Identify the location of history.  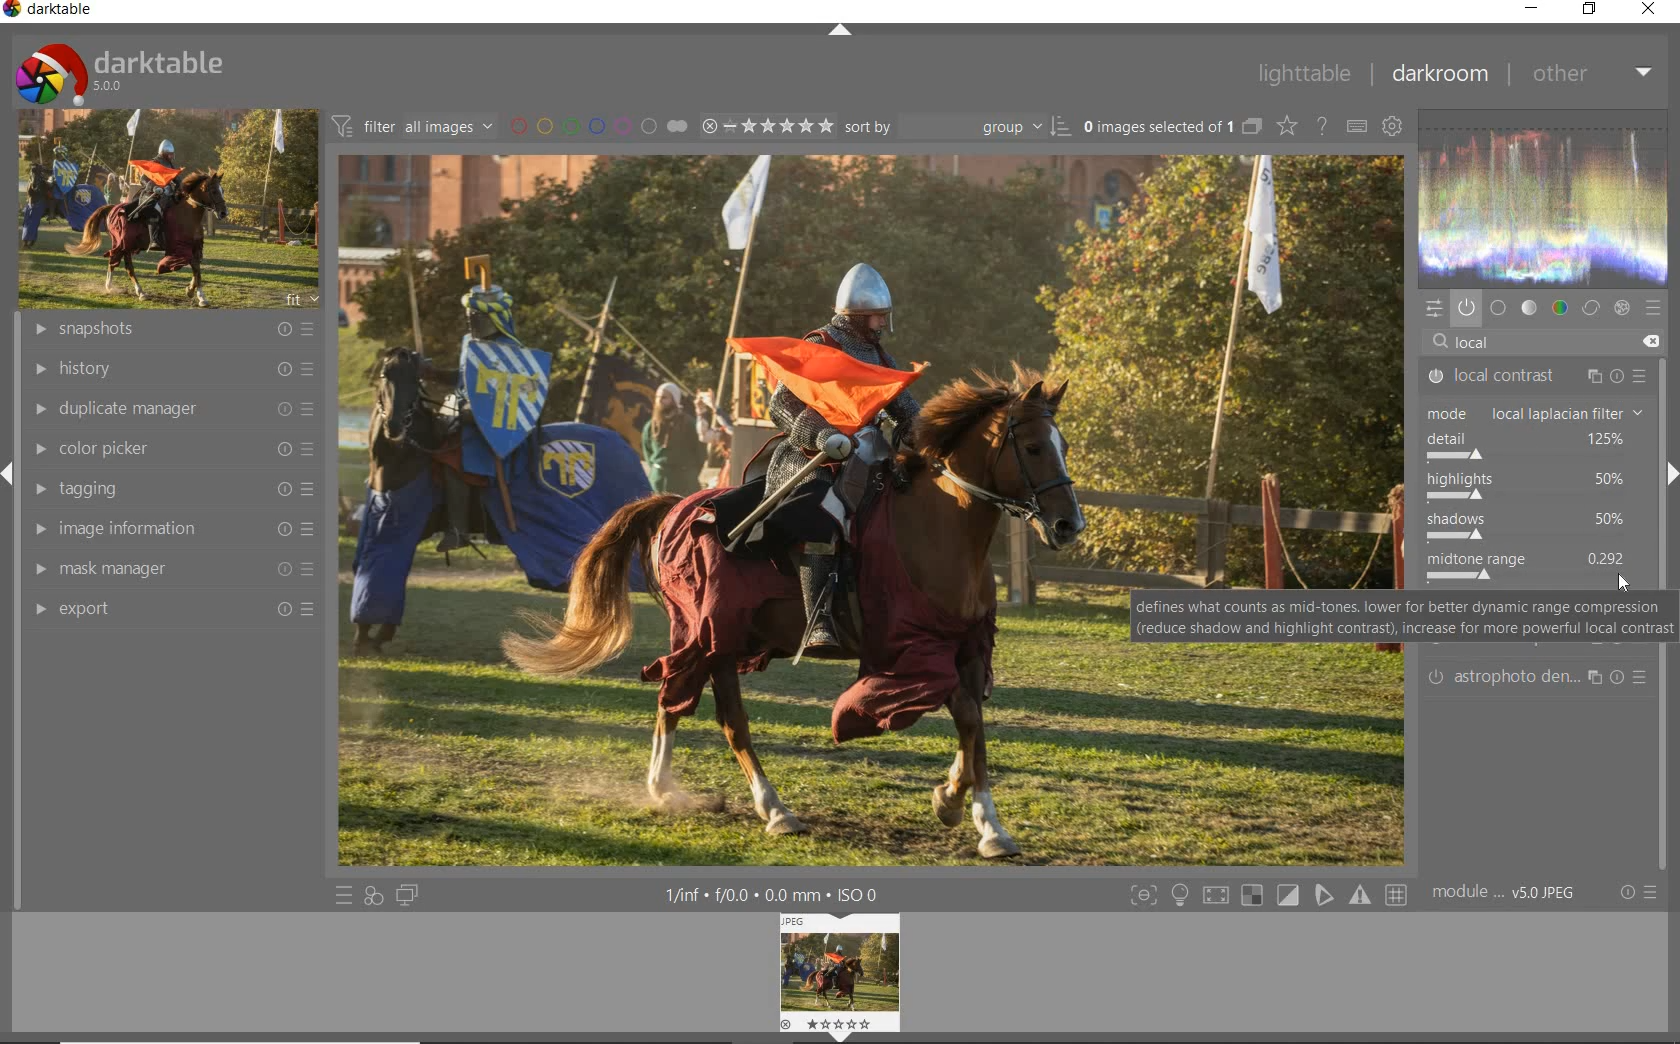
(172, 368).